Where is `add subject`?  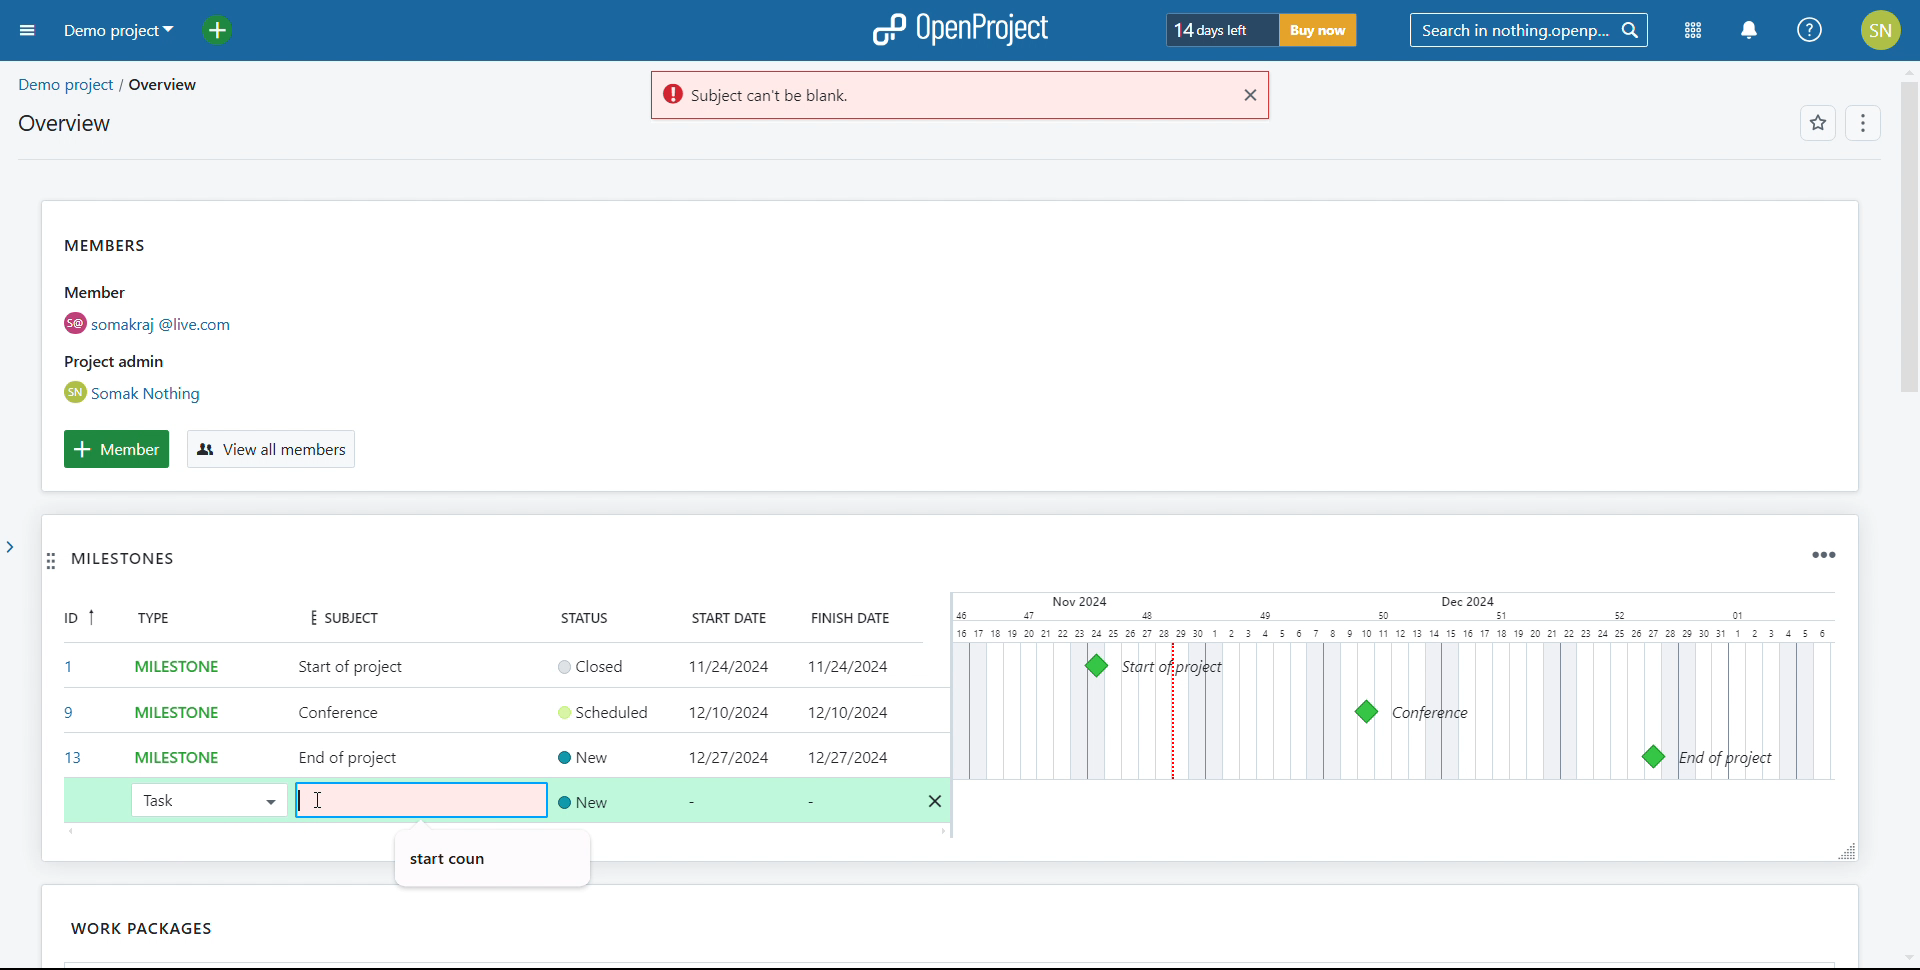
add subject is located at coordinates (352, 713).